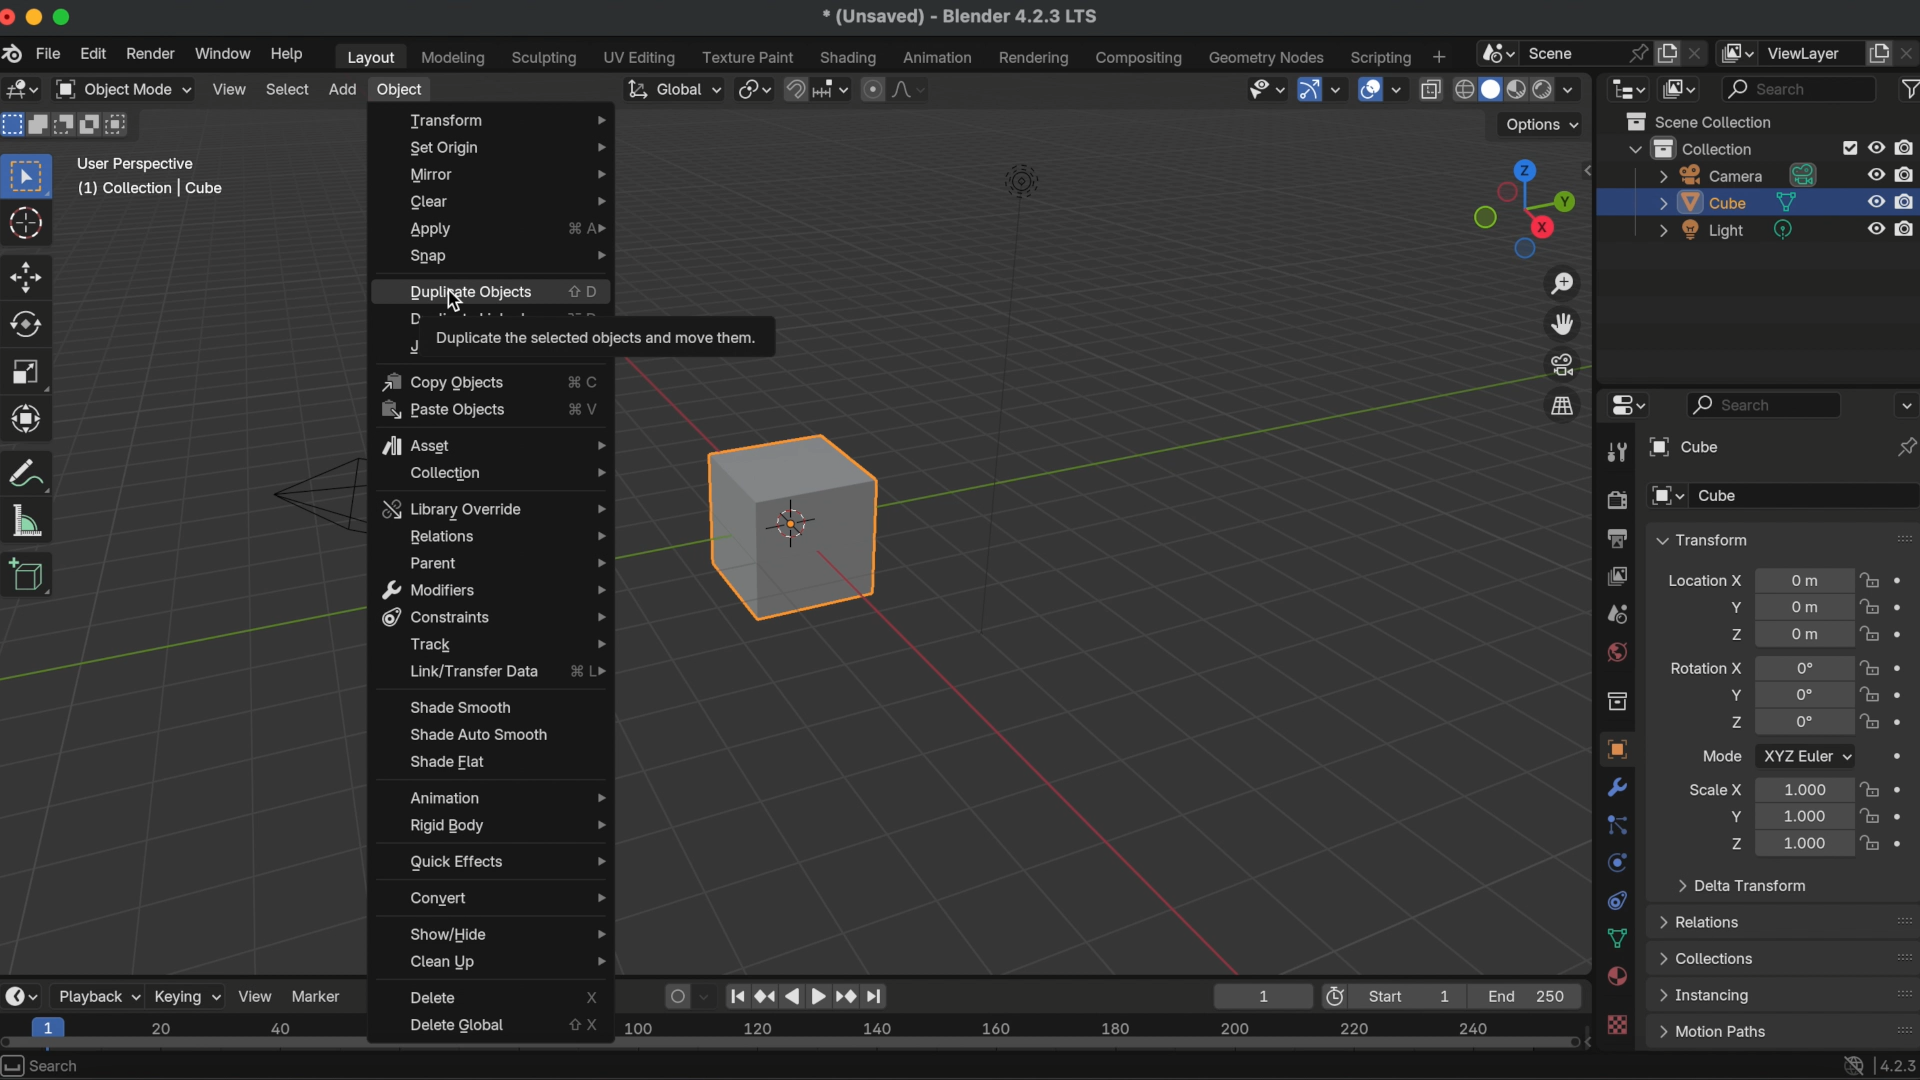 Image resolution: width=1920 pixels, height=1080 pixels. What do you see at coordinates (505, 795) in the screenshot?
I see `animation menu` at bounding box center [505, 795].